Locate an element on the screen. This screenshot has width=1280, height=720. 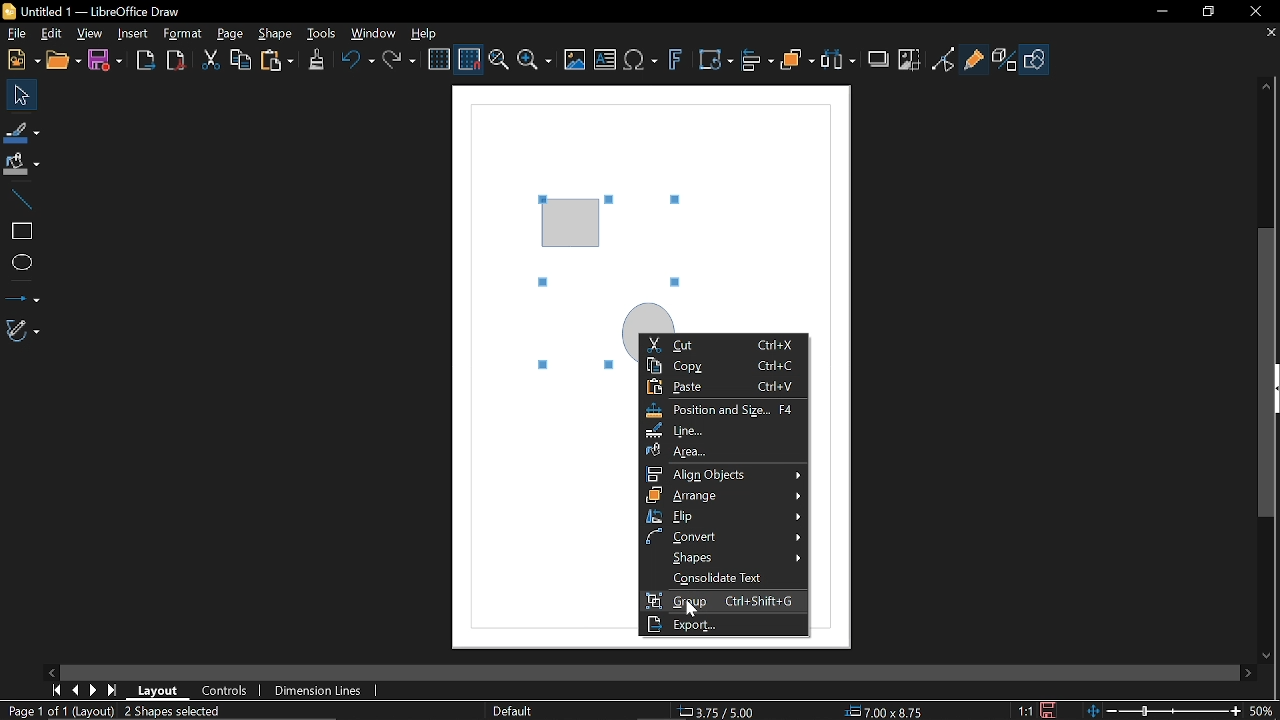
Toggle extrusion is located at coordinates (1003, 59).